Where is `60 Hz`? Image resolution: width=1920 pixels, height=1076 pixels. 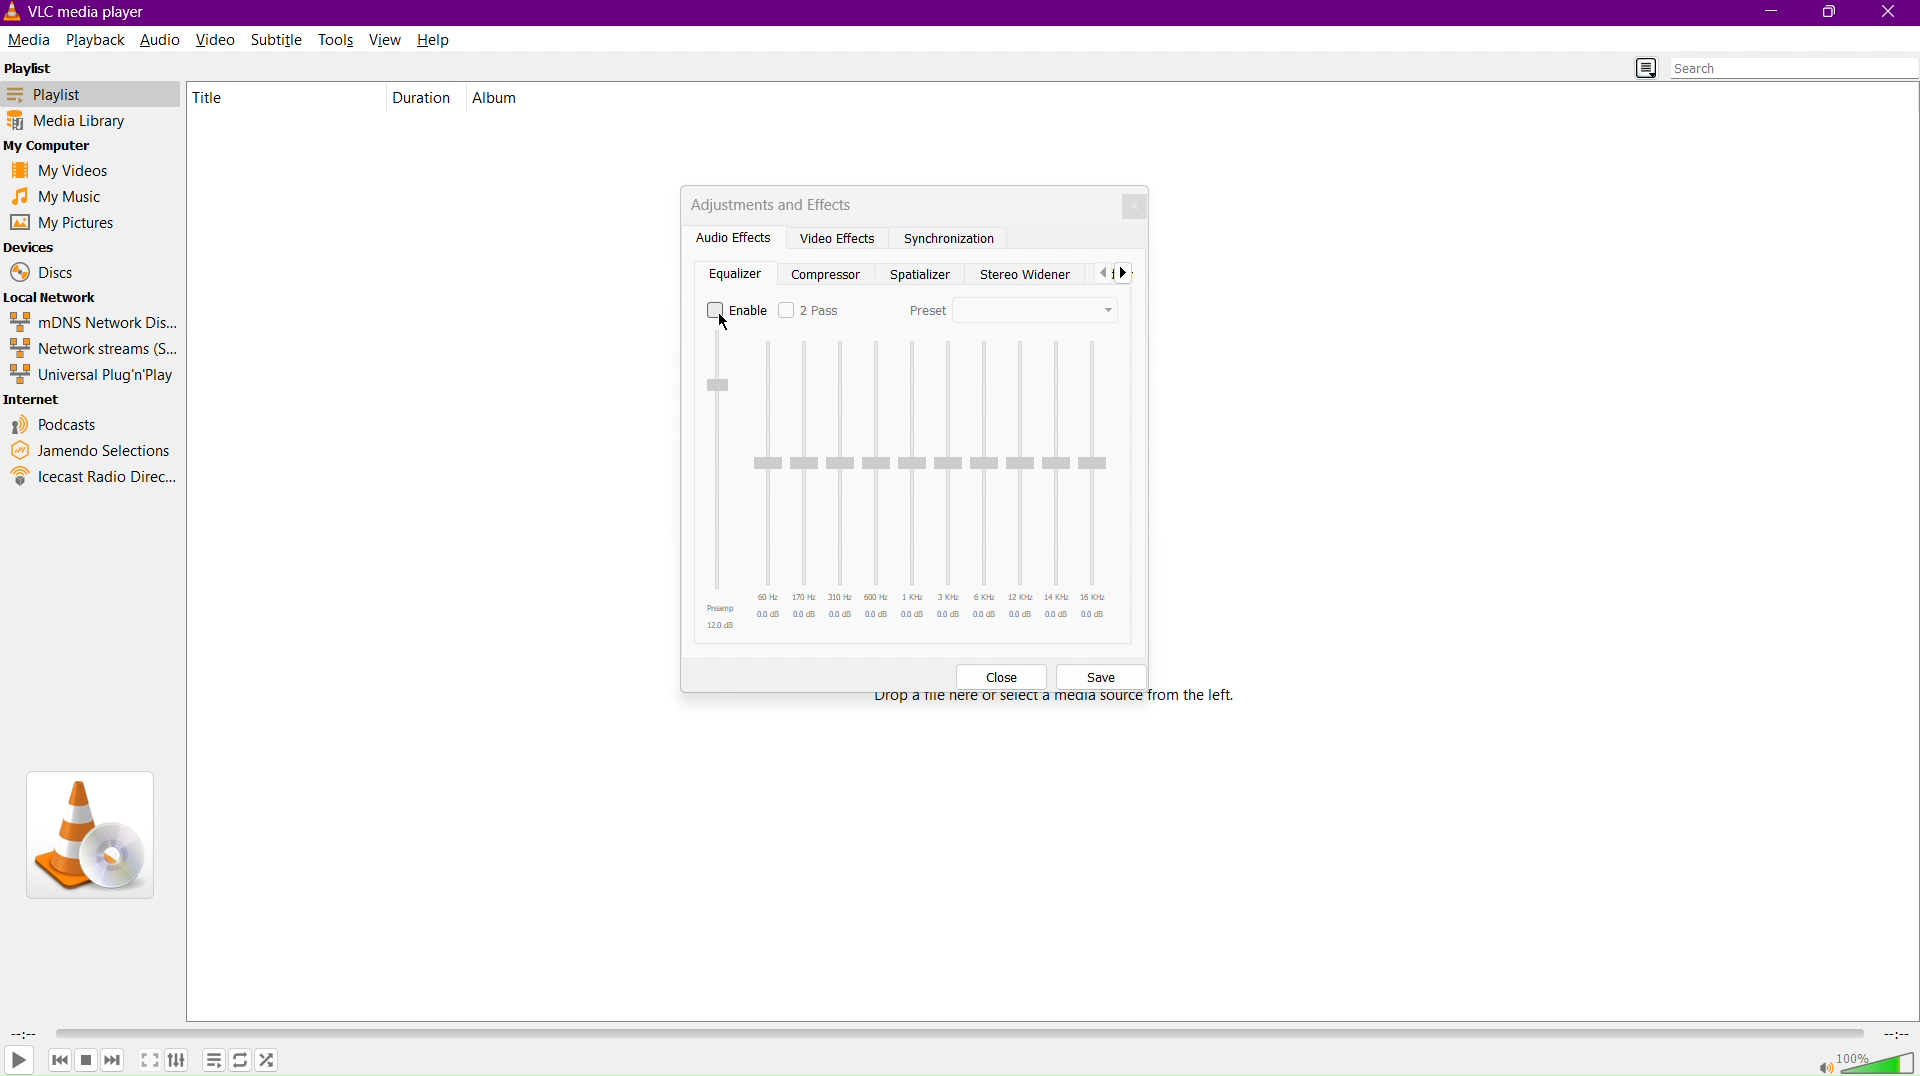 60 Hz is located at coordinates (764, 479).